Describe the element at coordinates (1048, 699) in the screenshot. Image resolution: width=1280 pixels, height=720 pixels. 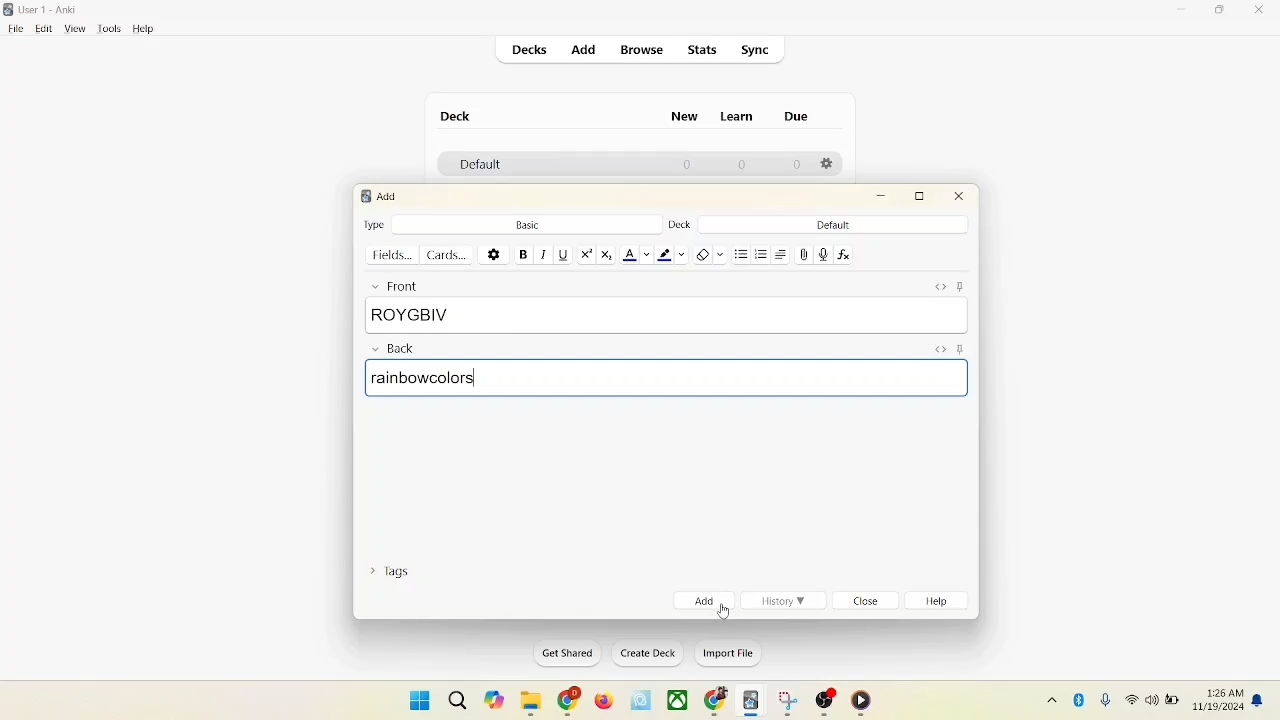
I see `show hidden icon` at that location.